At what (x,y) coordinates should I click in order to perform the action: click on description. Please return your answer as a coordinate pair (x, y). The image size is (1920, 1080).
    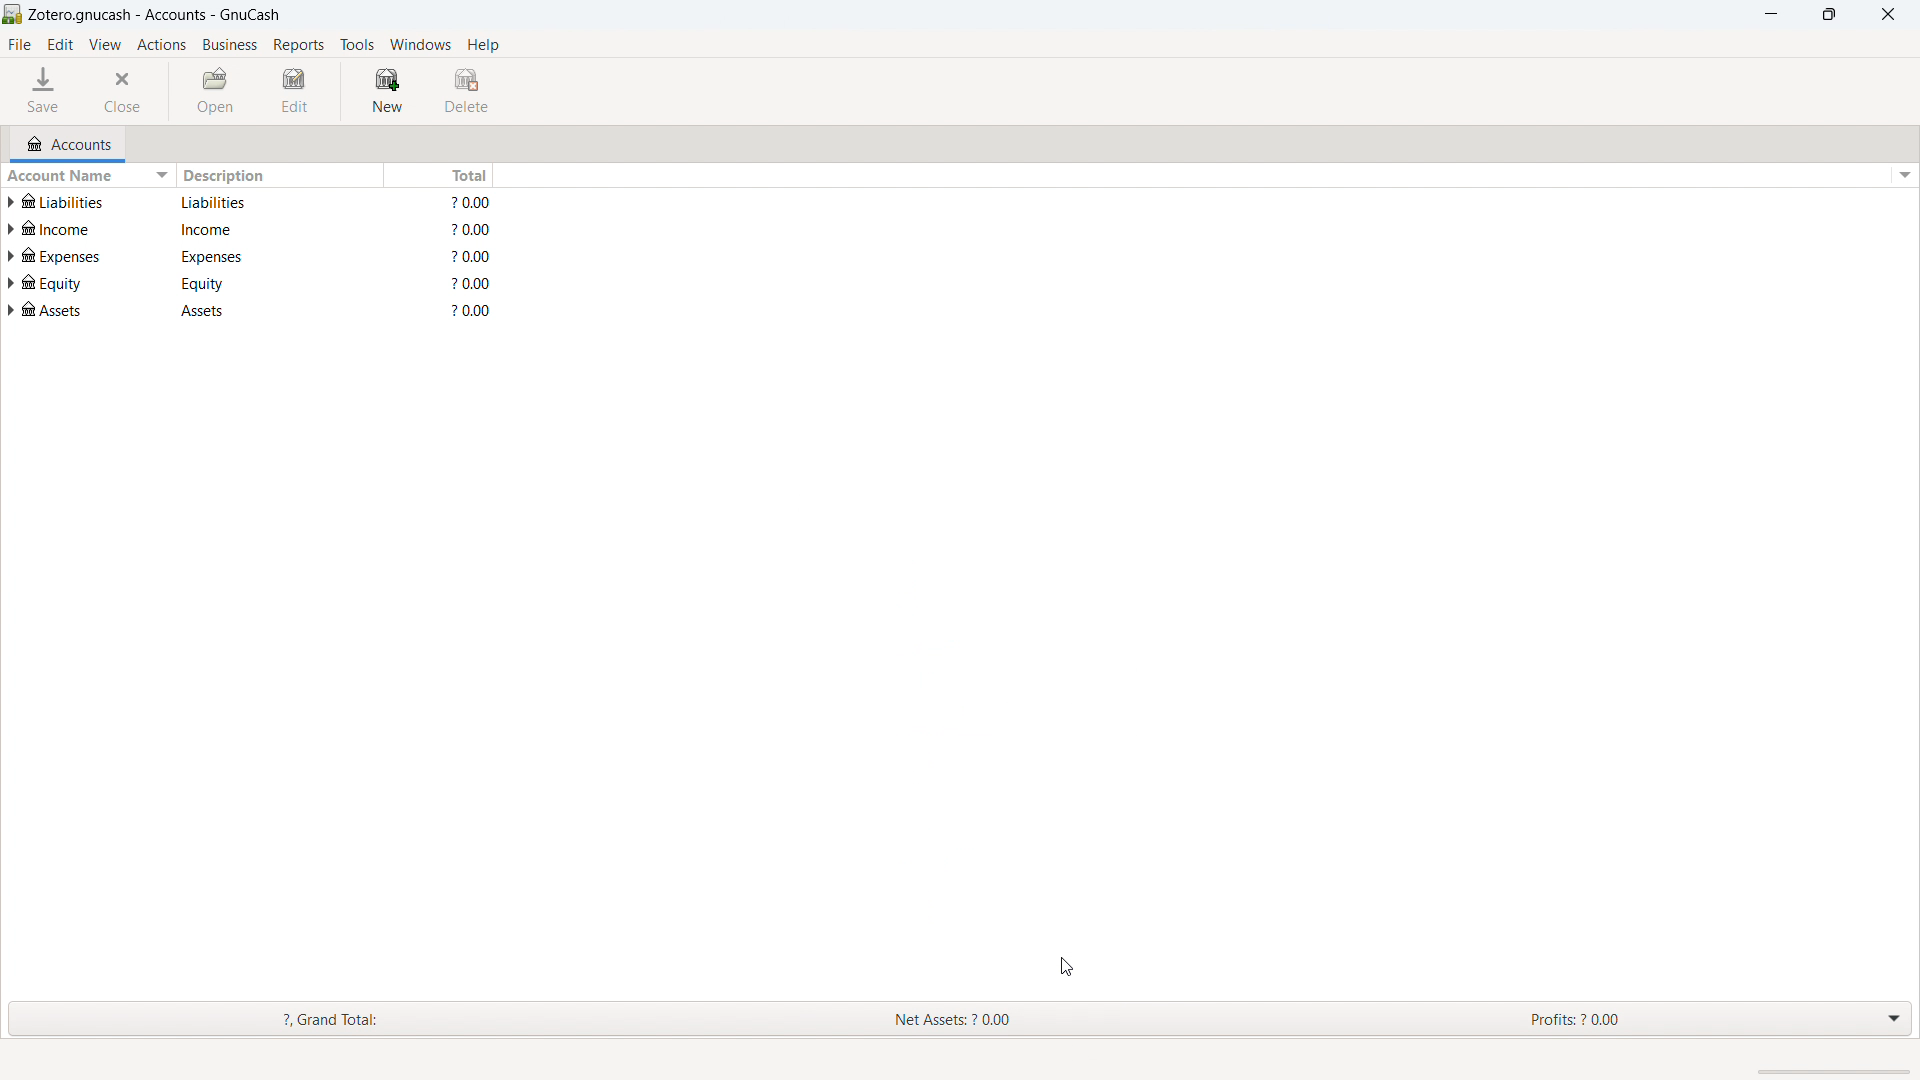
    Looking at the image, I should click on (226, 313).